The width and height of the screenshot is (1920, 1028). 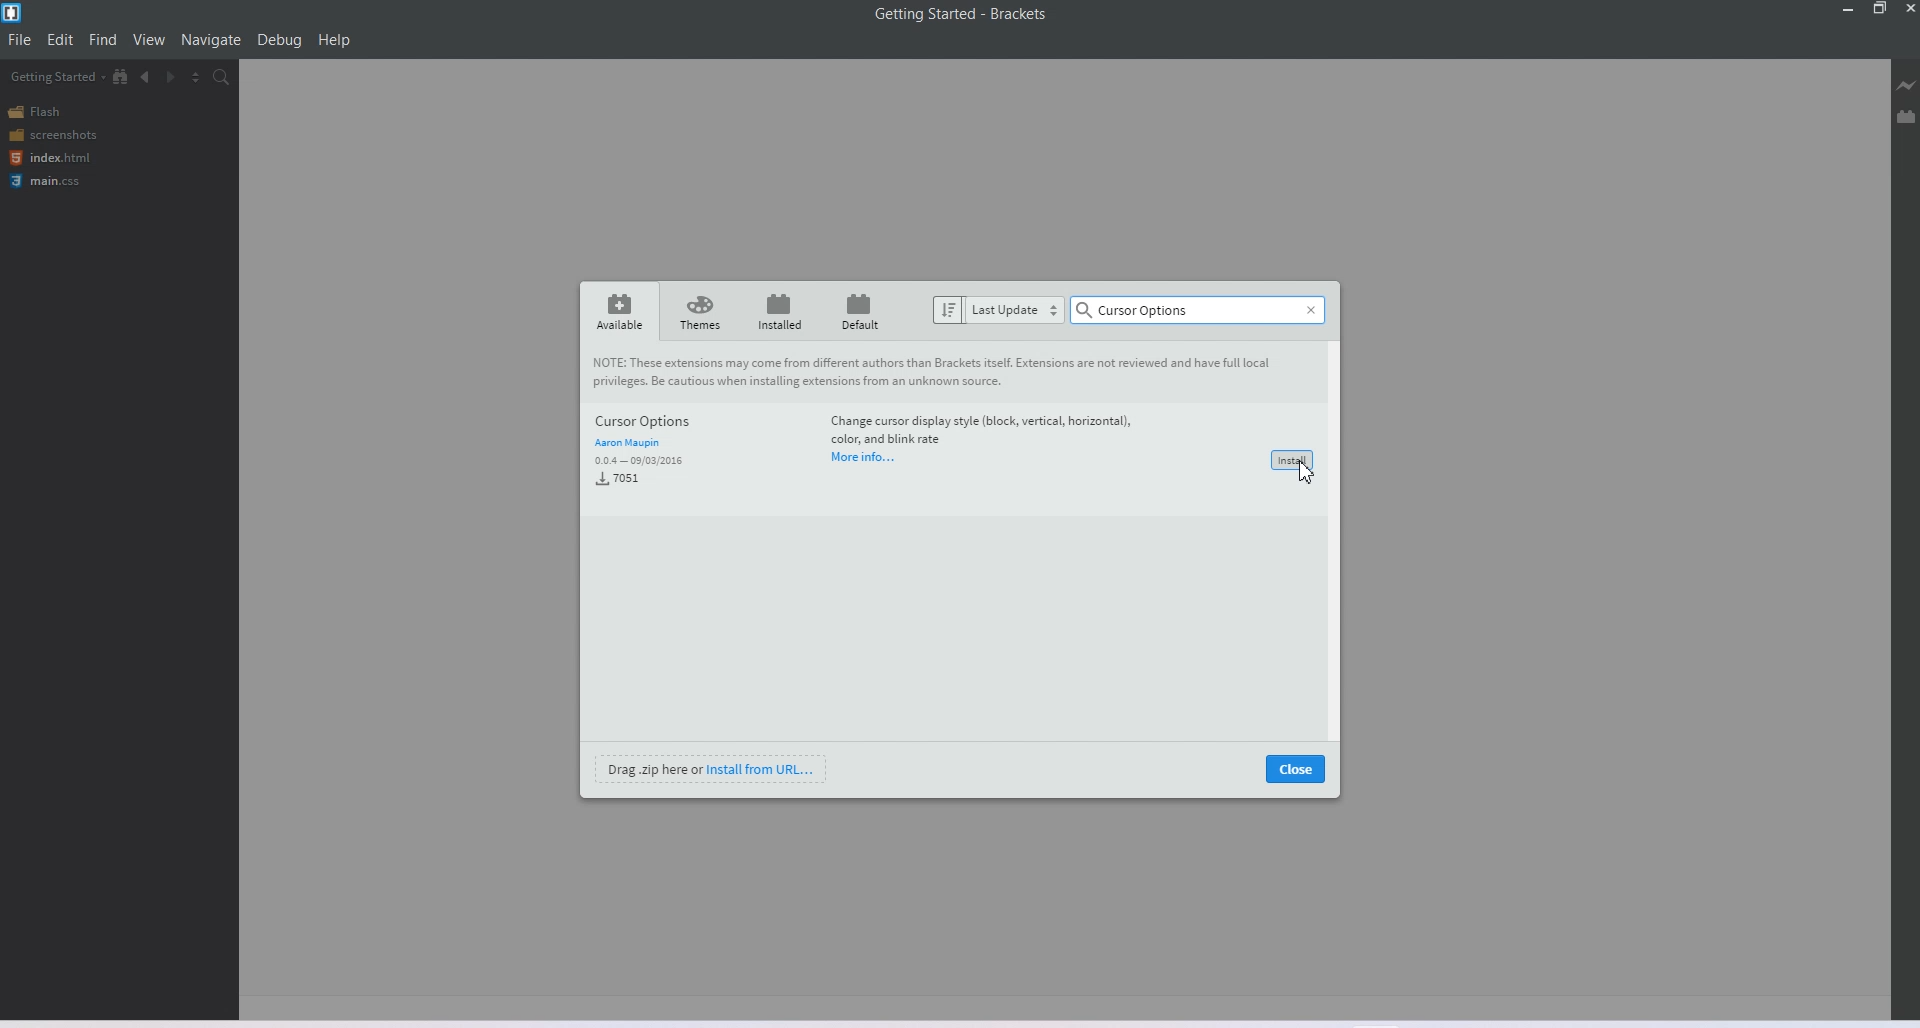 What do you see at coordinates (1296, 770) in the screenshot?
I see `close` at bounding box center [1296, 770].